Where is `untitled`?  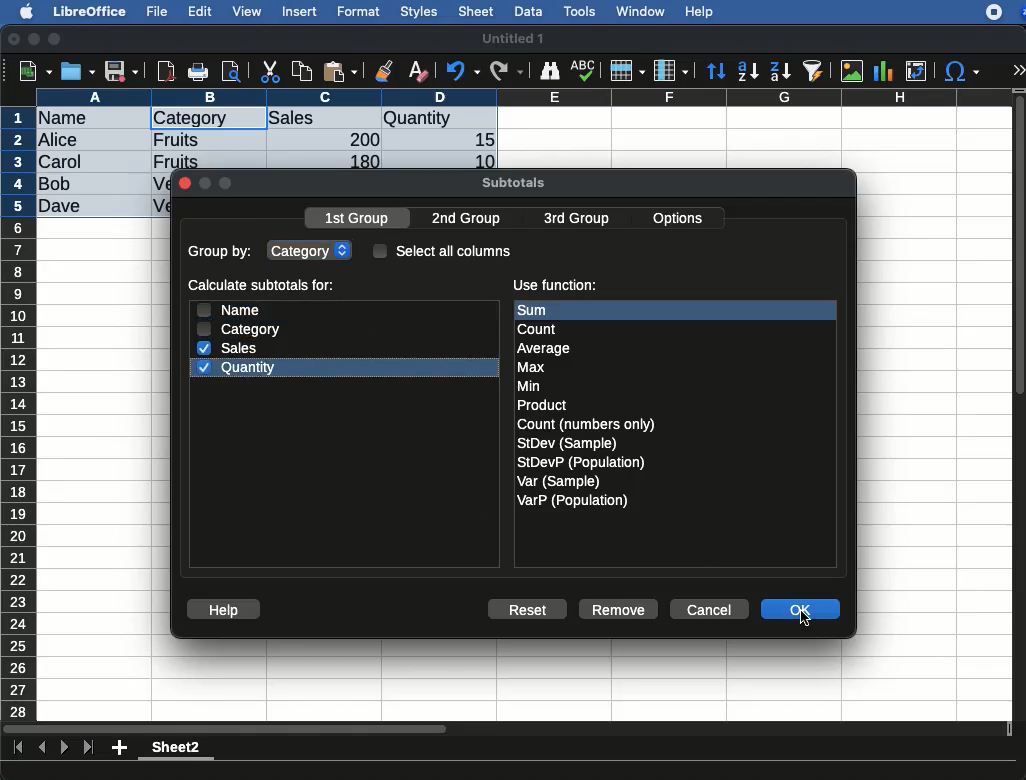
untitled is located at coordinates (512, 39).